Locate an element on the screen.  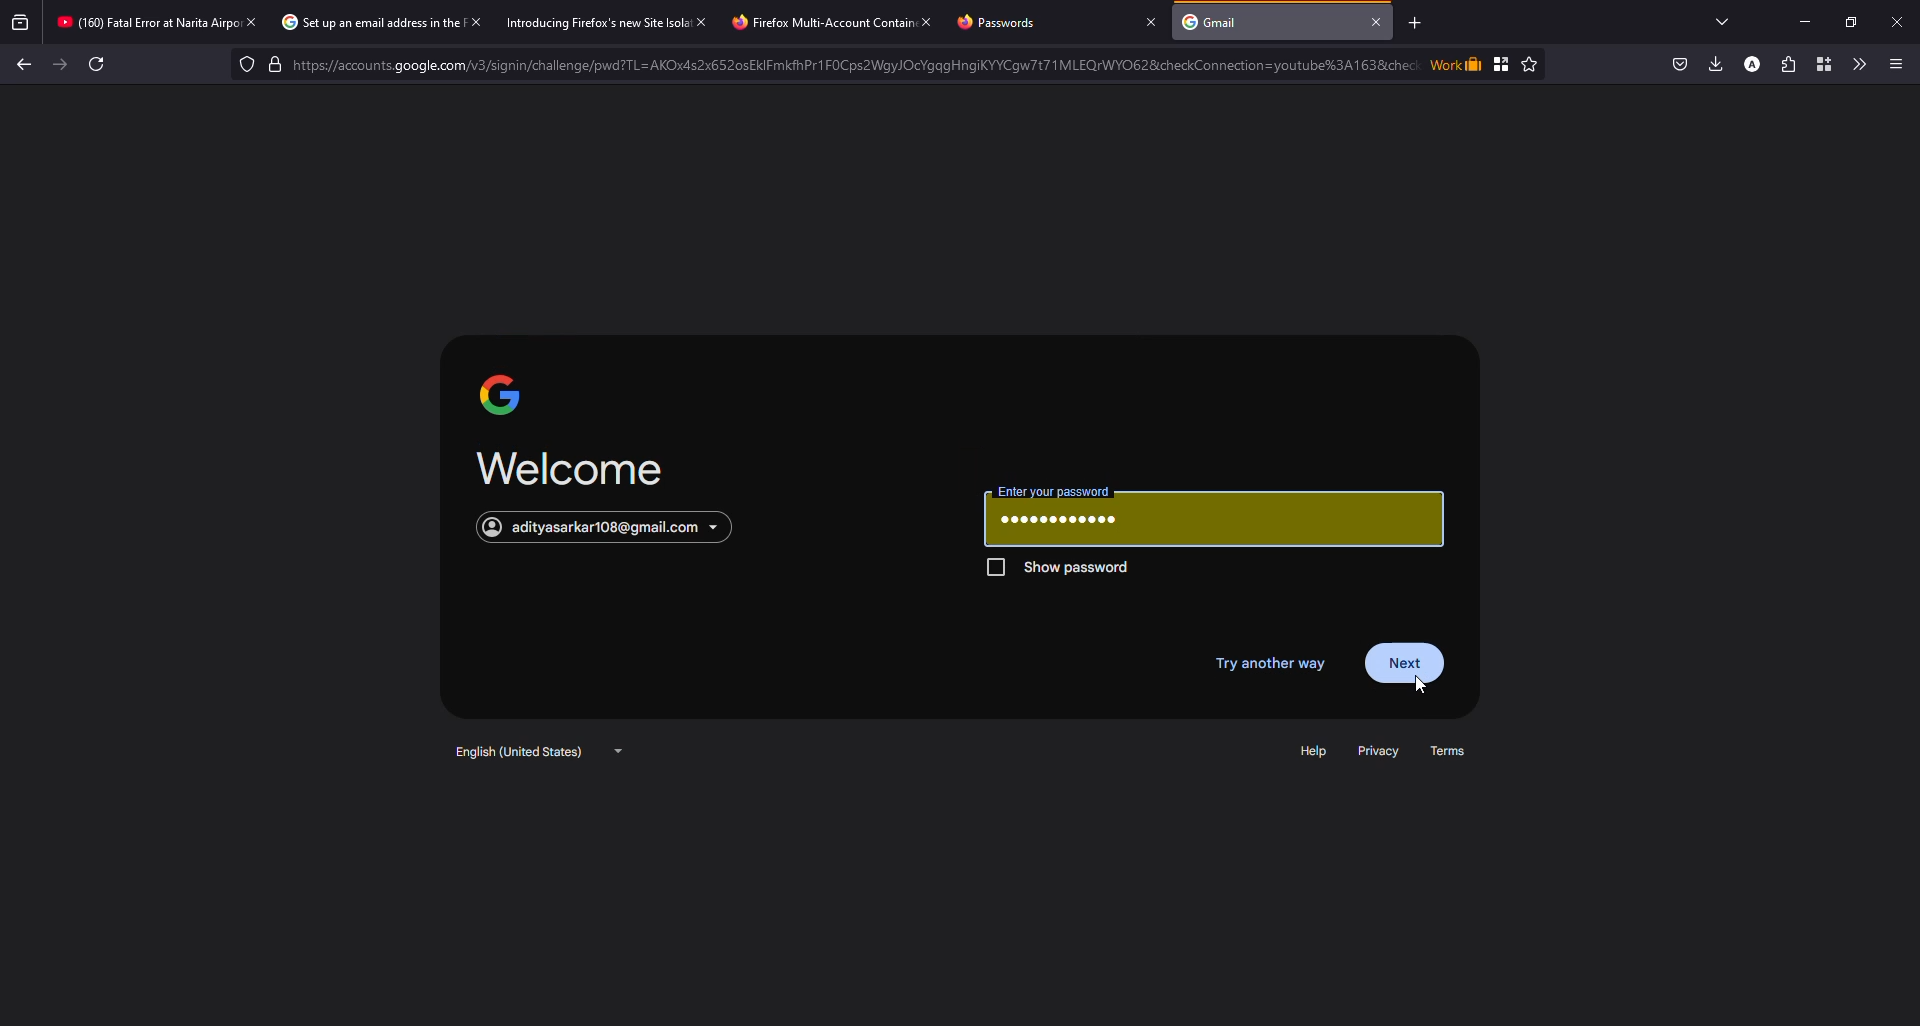
help is located at coordinates (1312, 756).